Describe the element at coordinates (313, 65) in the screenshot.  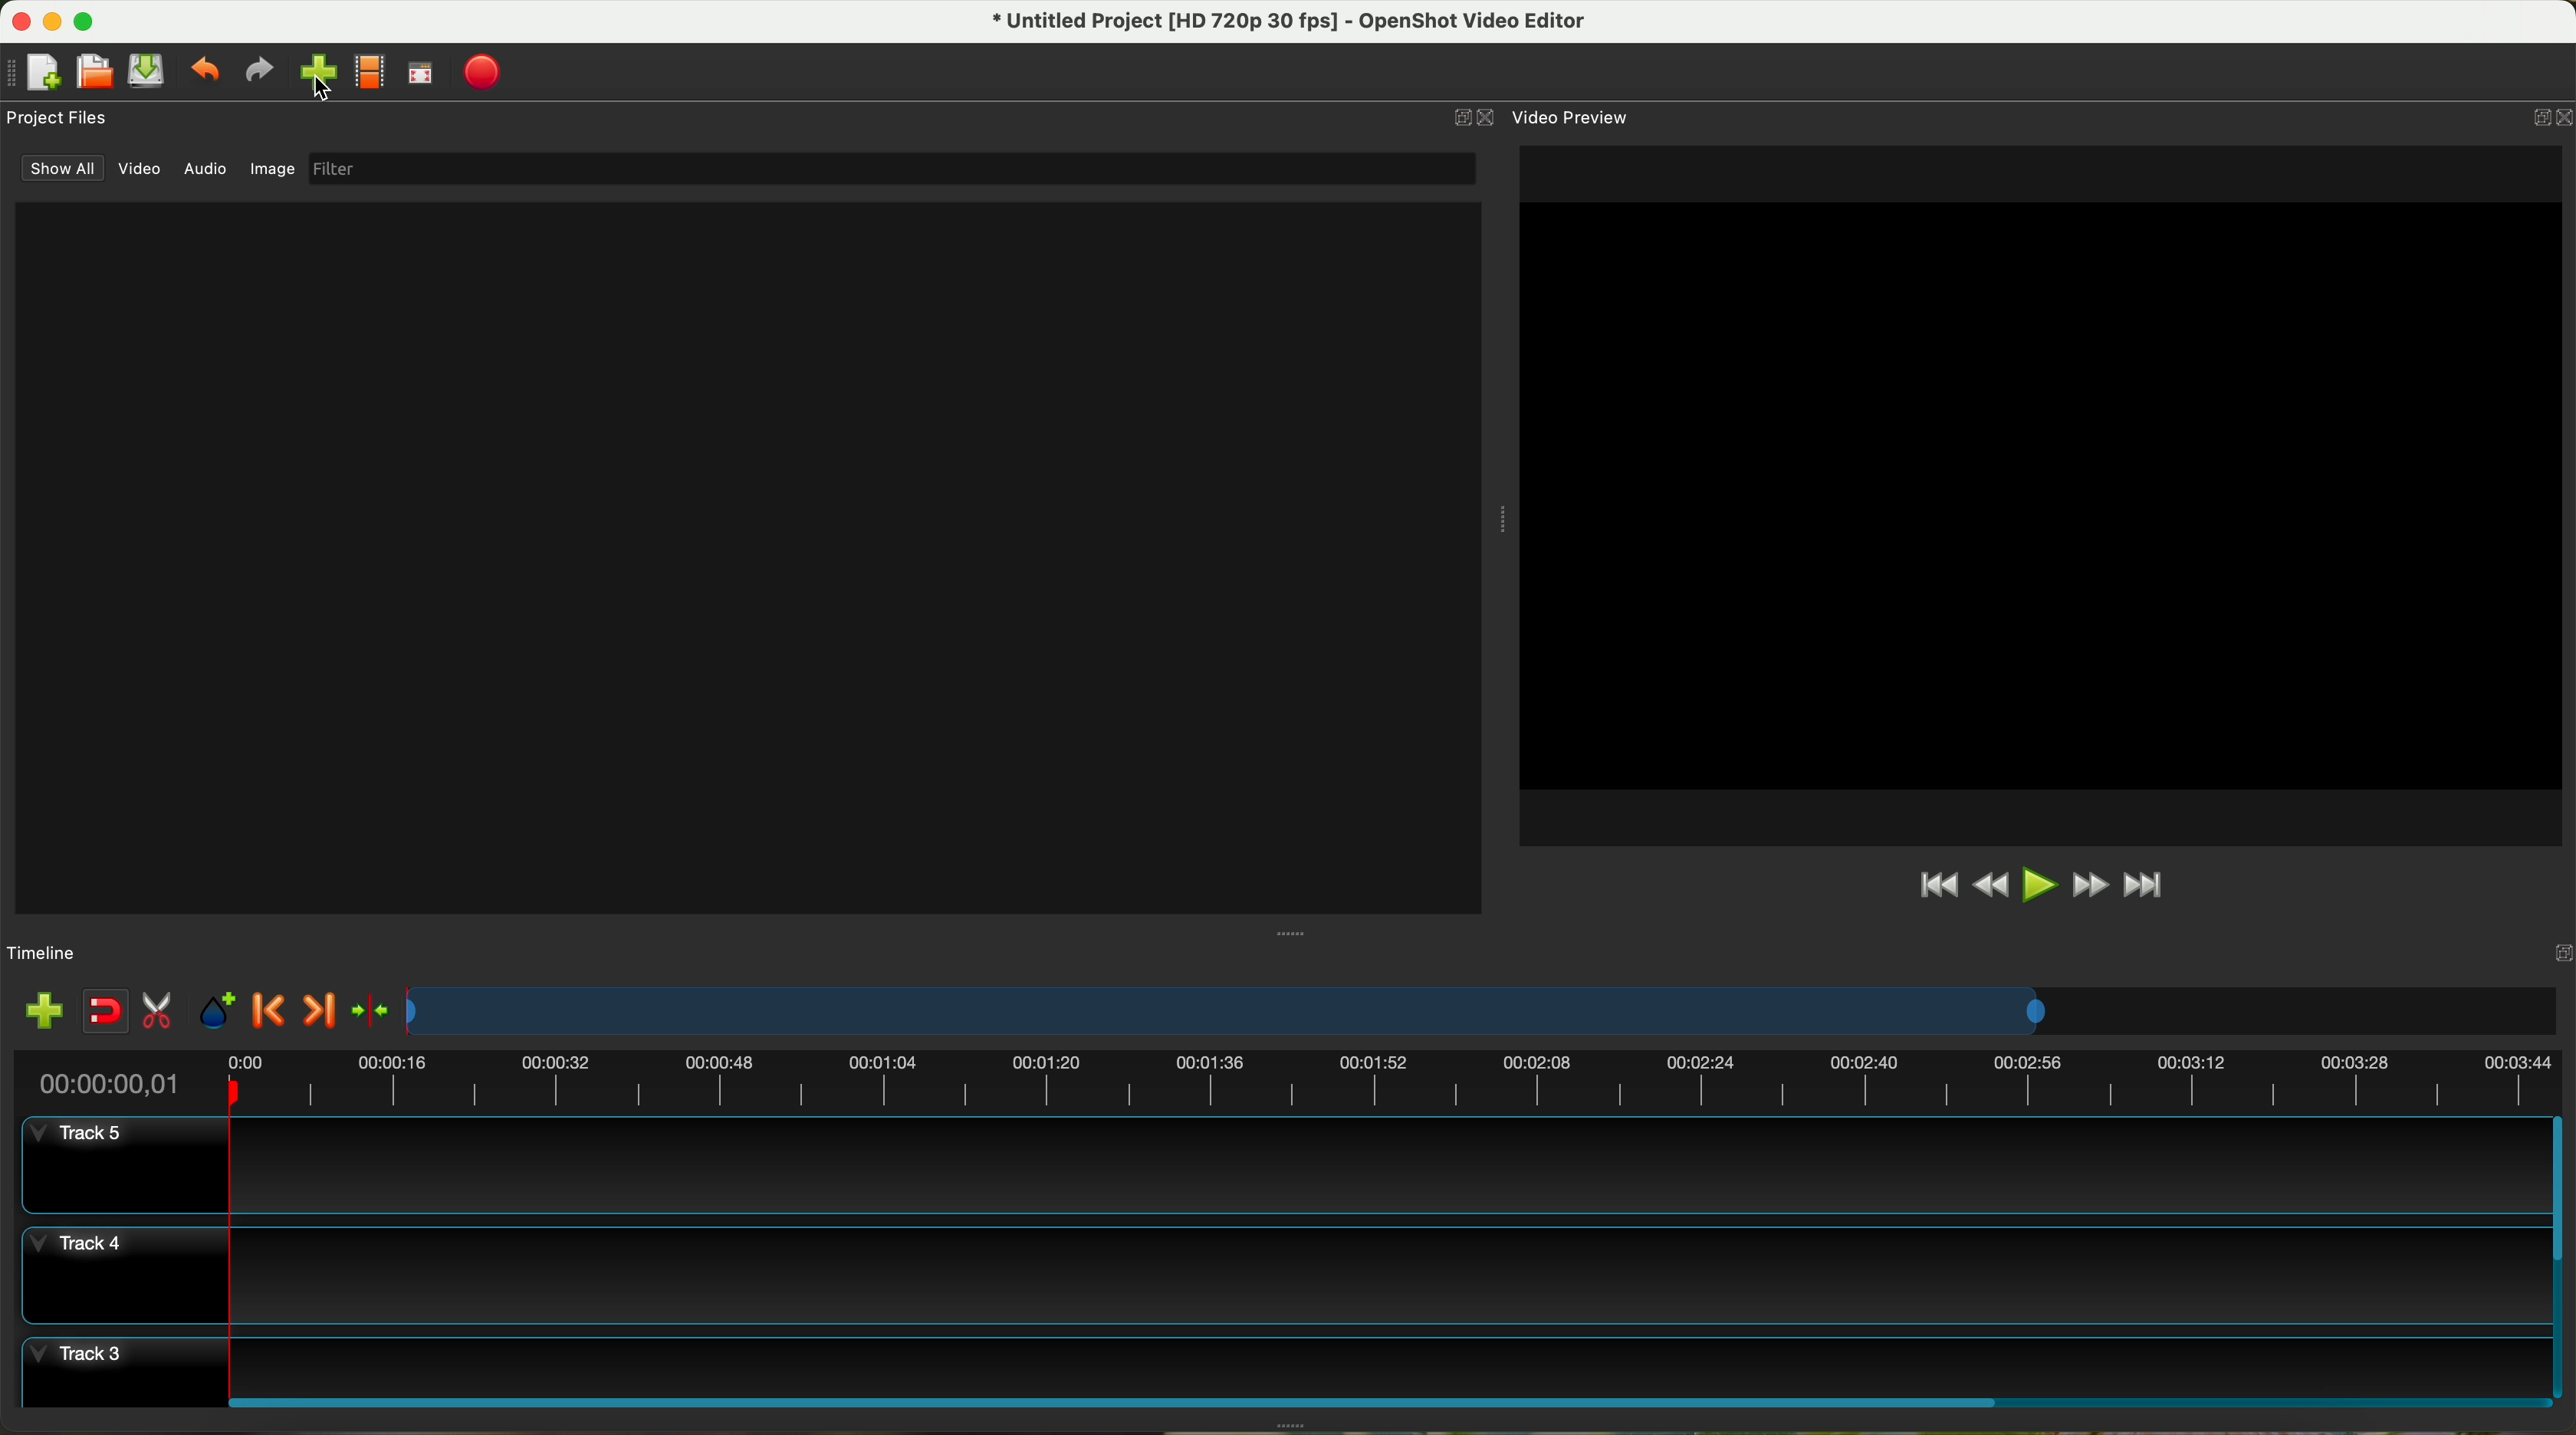
I see `click on import file` at that location.